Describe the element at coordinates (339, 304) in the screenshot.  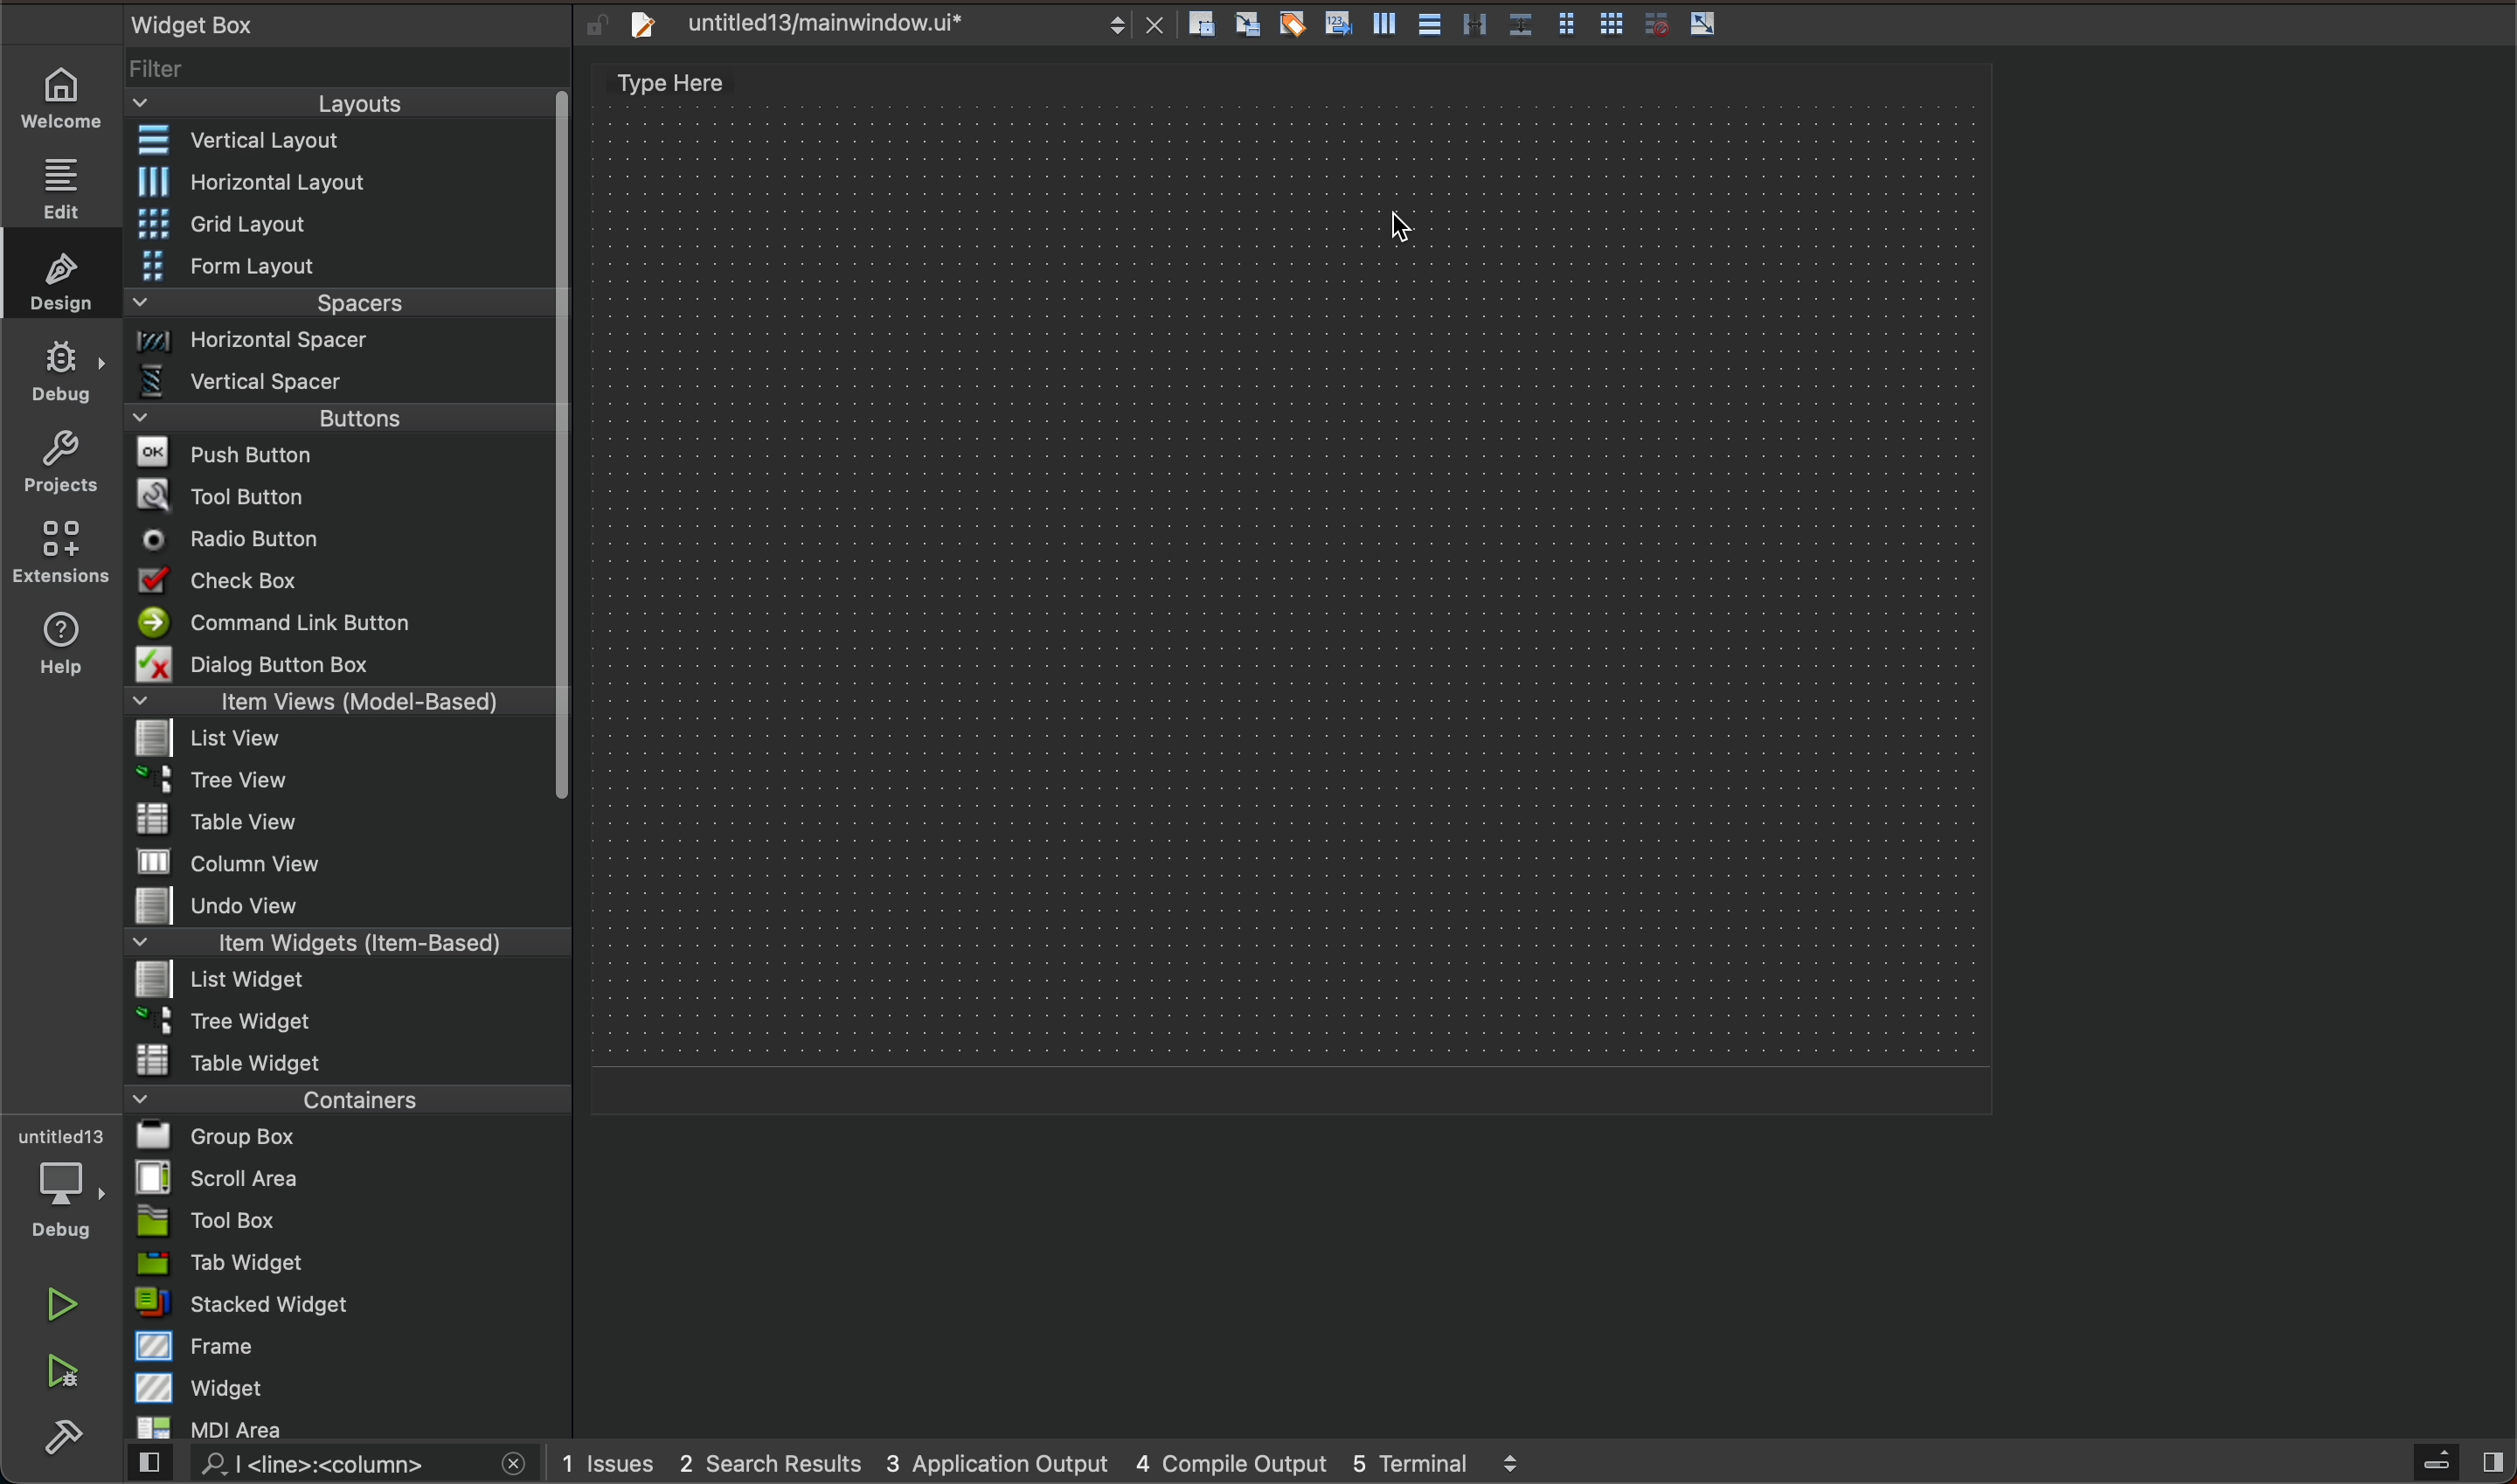
I see `spacers` at that location.